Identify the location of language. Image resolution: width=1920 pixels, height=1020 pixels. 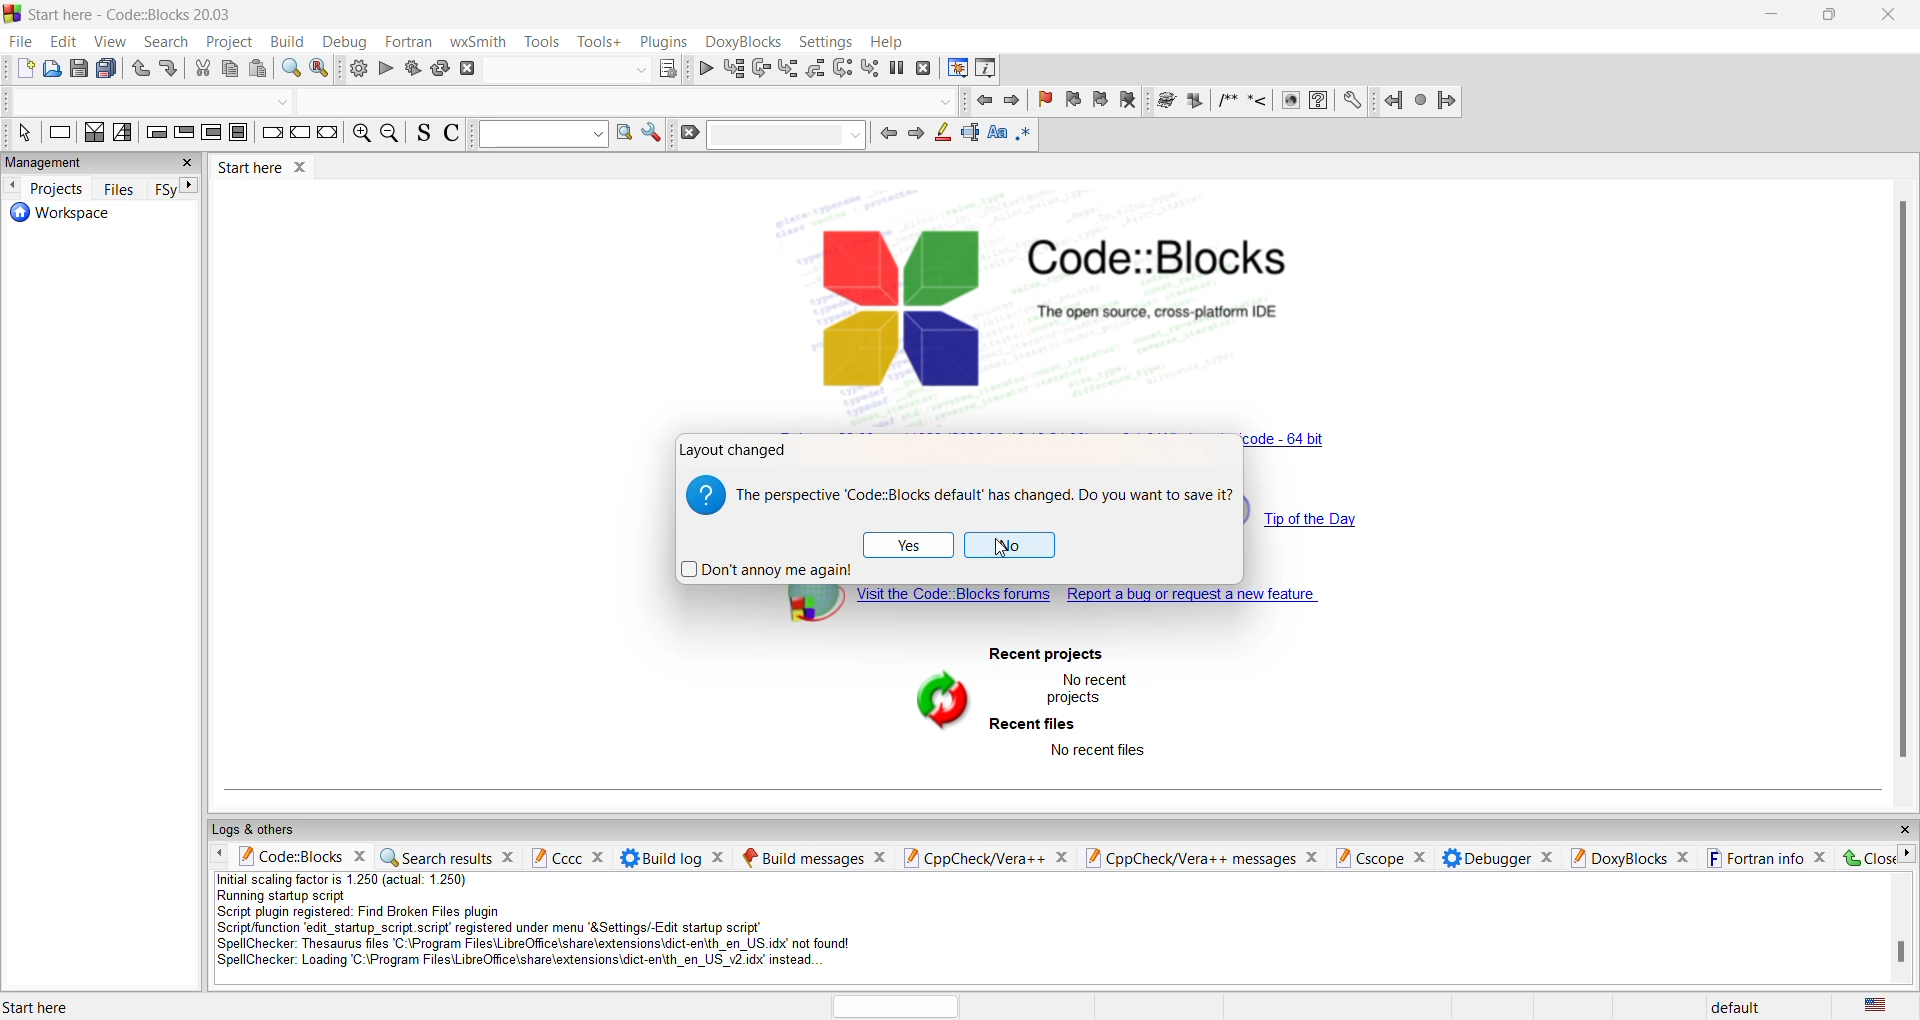
(1874, 1006).